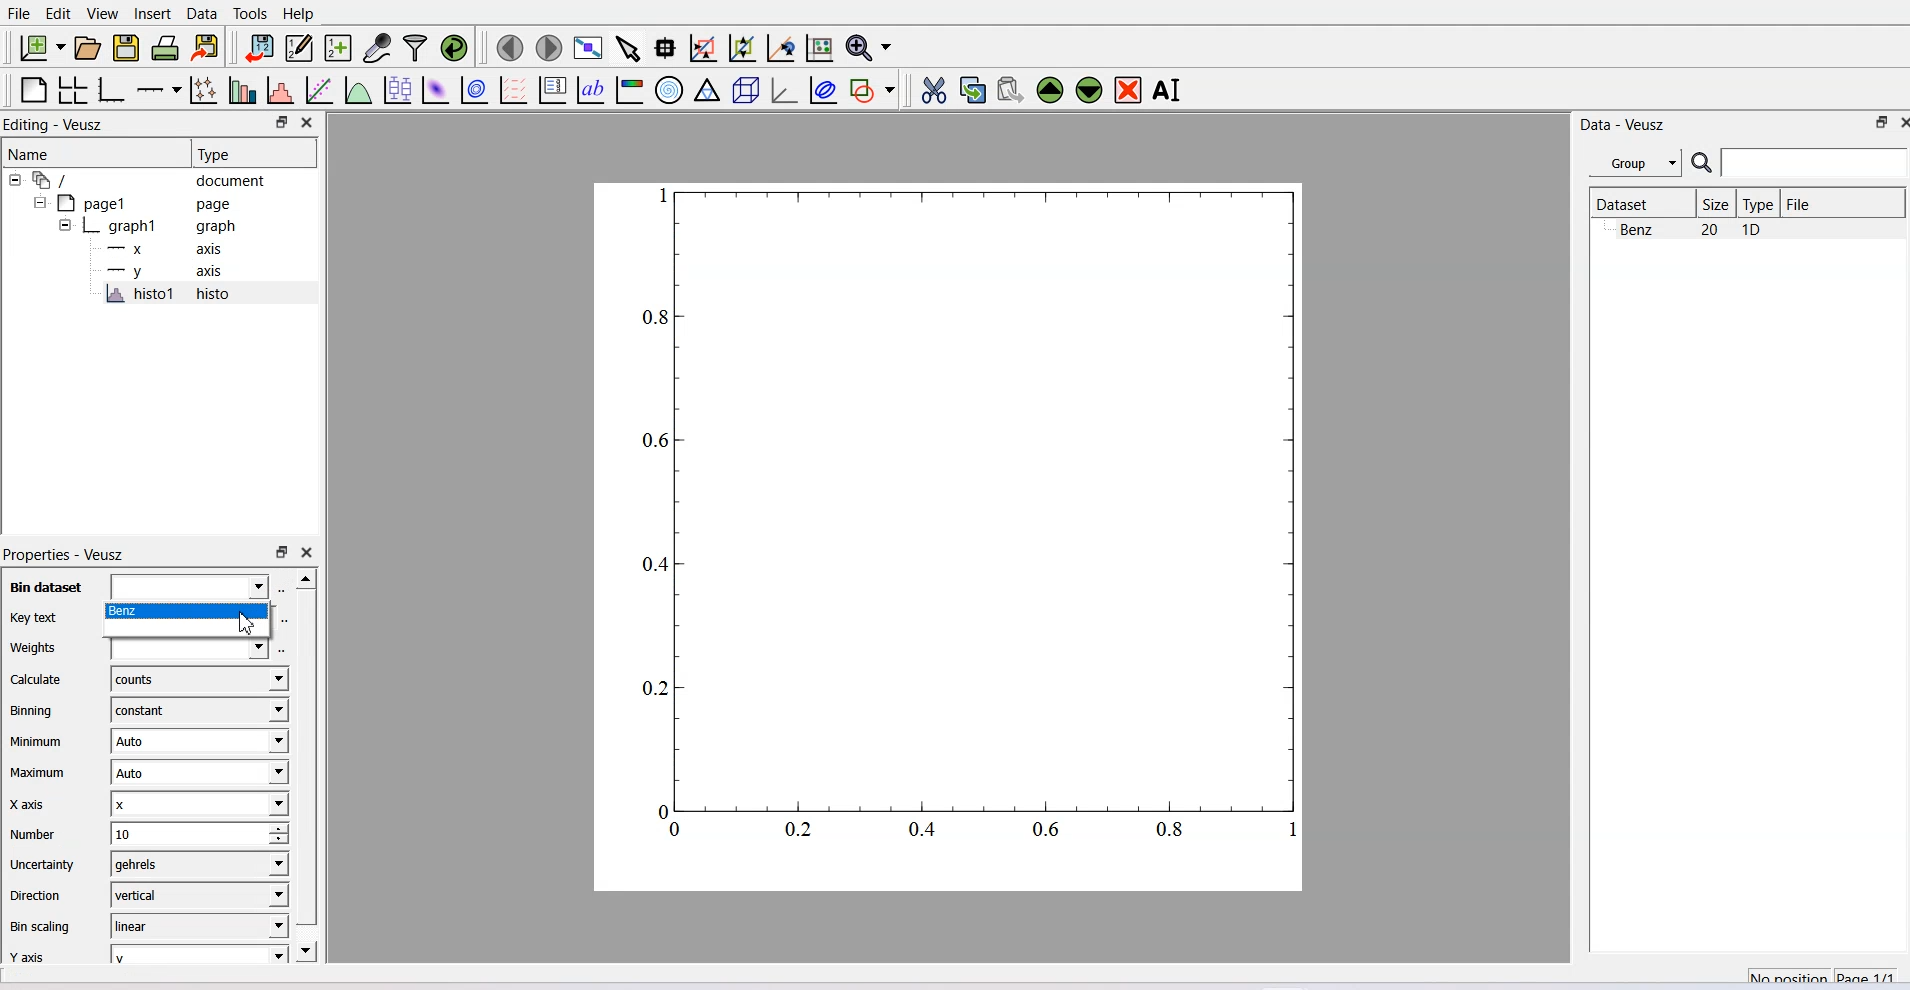  Describe the element at coordinates (338, 48) in the screenshot. I see `Create a new dataset` at that location.